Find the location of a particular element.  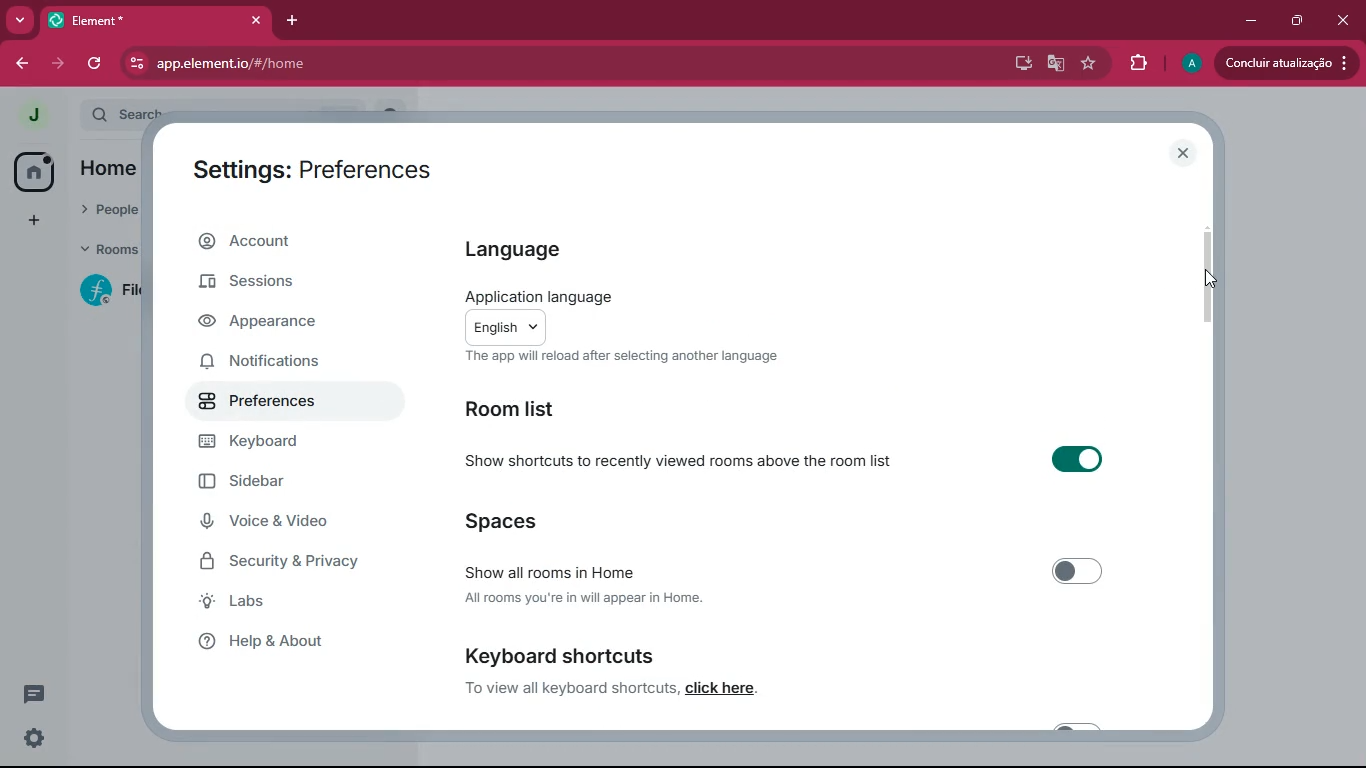

The app will reload after selecting another language is located at coordinates (624, 357).